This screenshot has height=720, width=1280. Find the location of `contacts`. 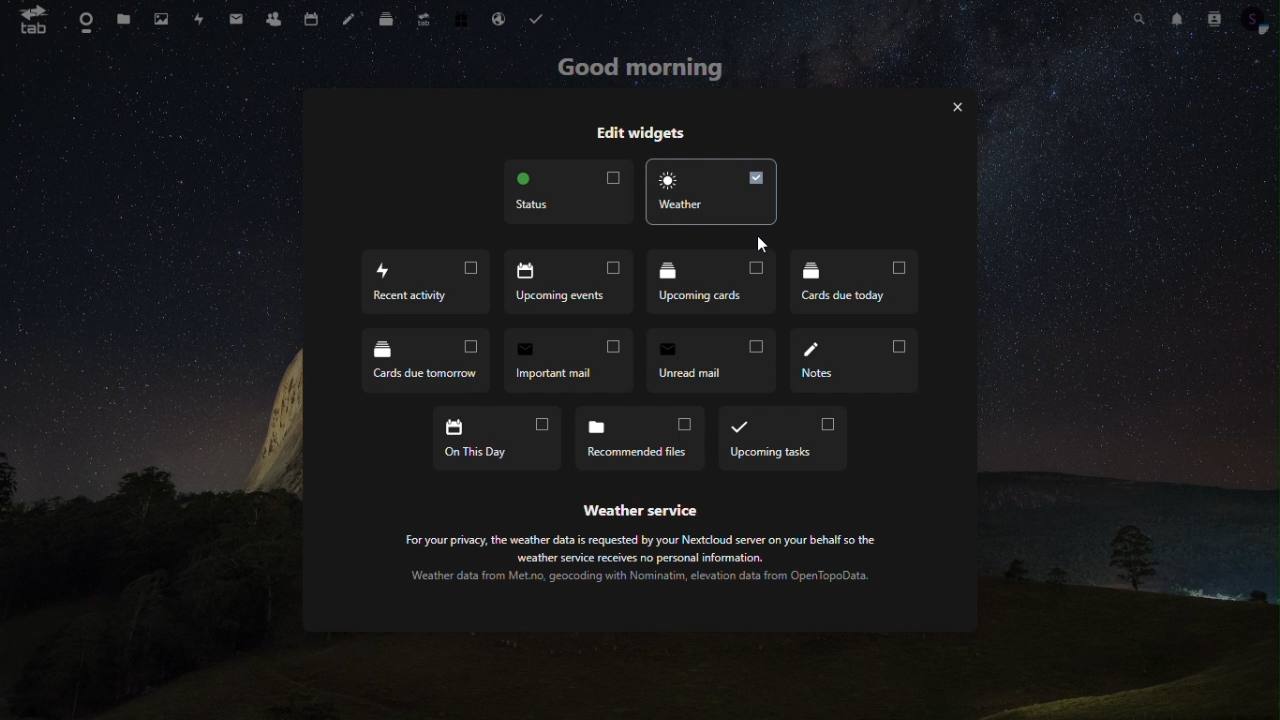

contacts is located at coordinates (1210, 18).